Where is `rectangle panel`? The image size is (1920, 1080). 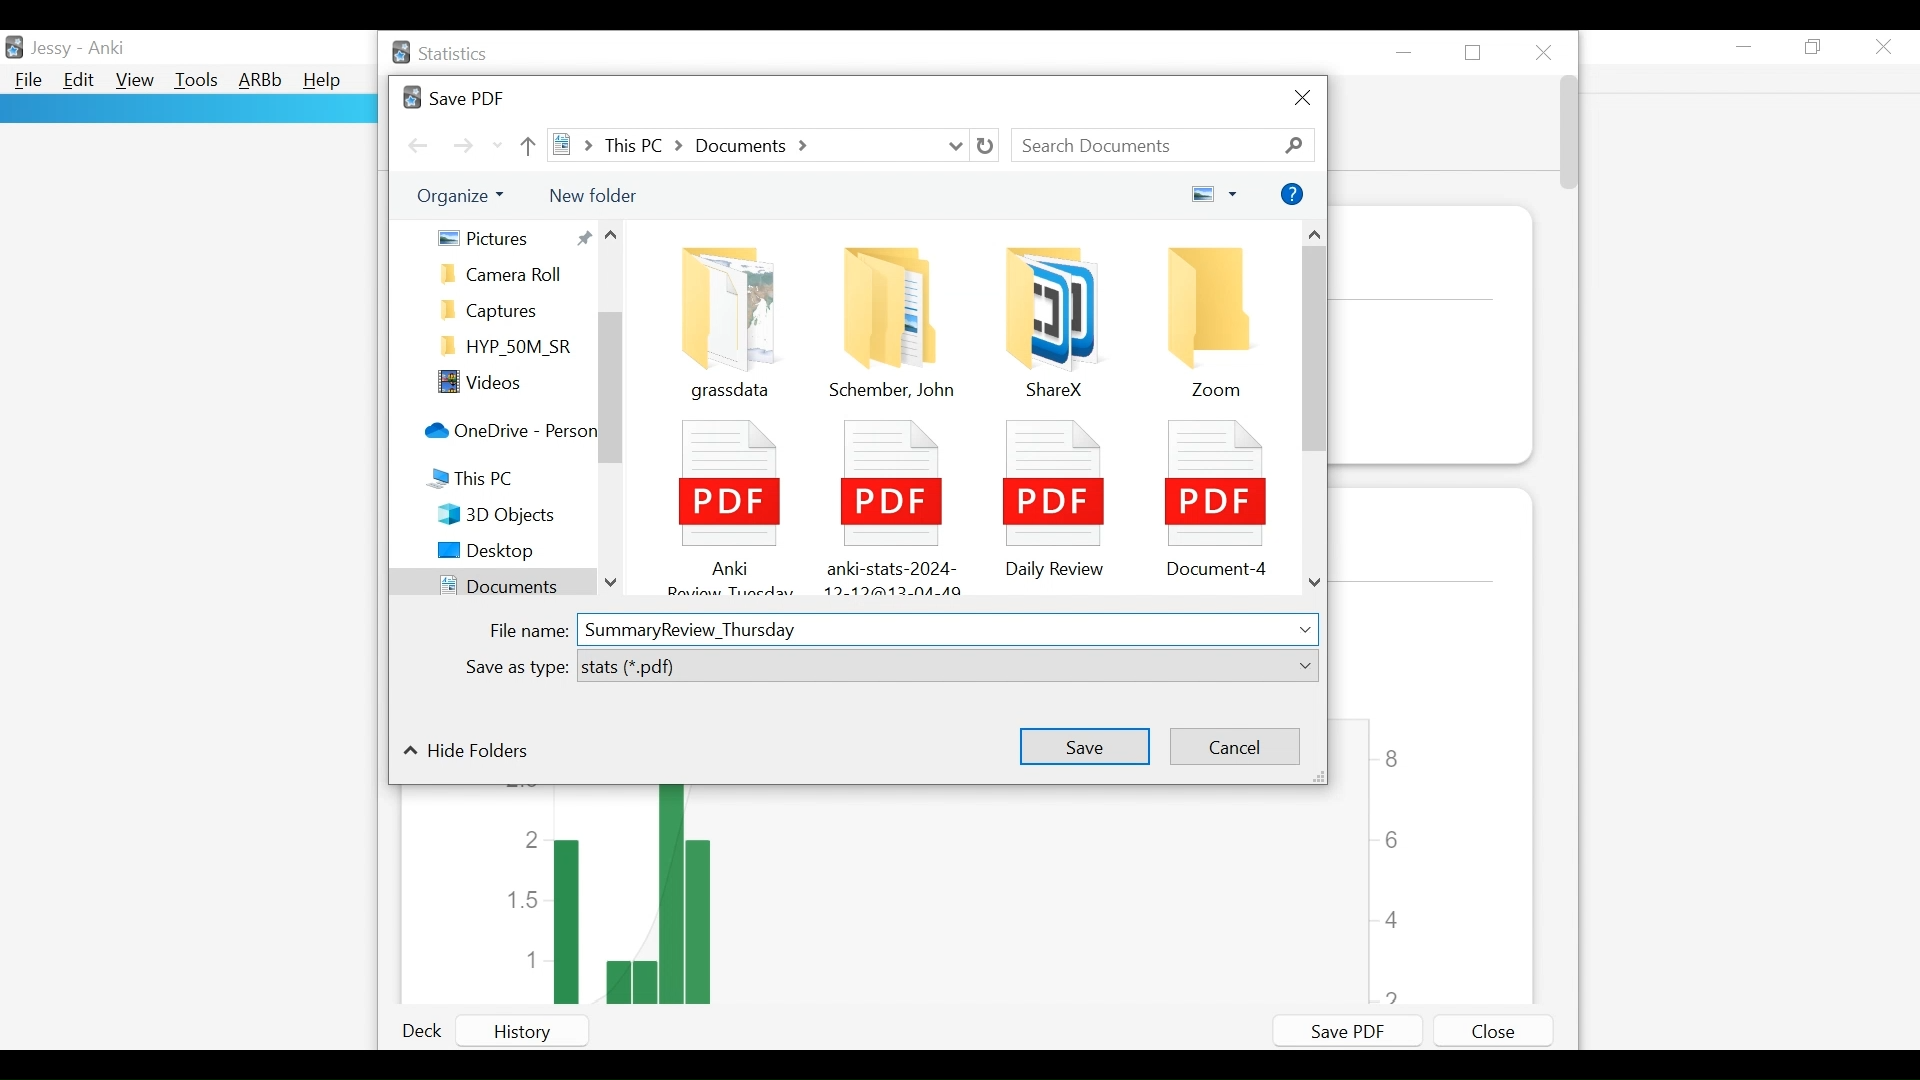 rectangle panel is located at coordinates (187, 109).